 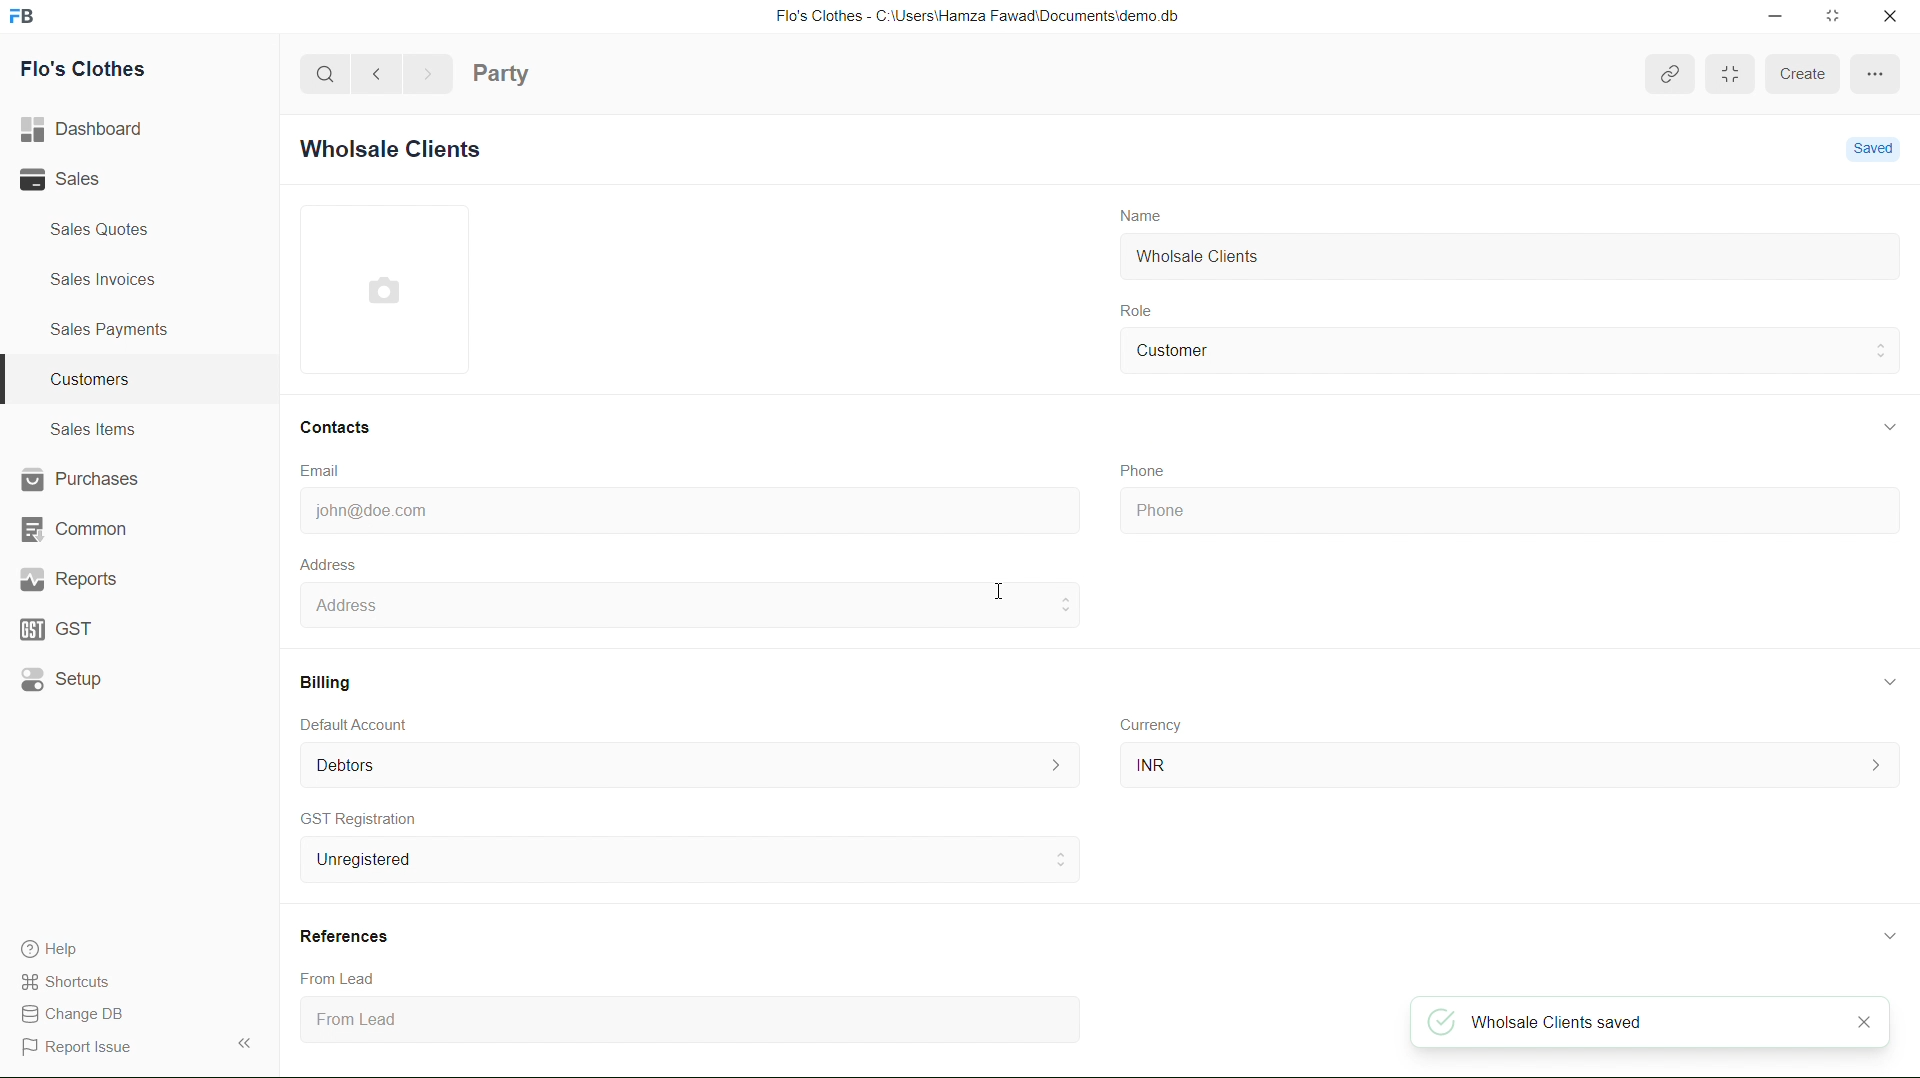 I want to click on Common, so click(x=74, y=529).